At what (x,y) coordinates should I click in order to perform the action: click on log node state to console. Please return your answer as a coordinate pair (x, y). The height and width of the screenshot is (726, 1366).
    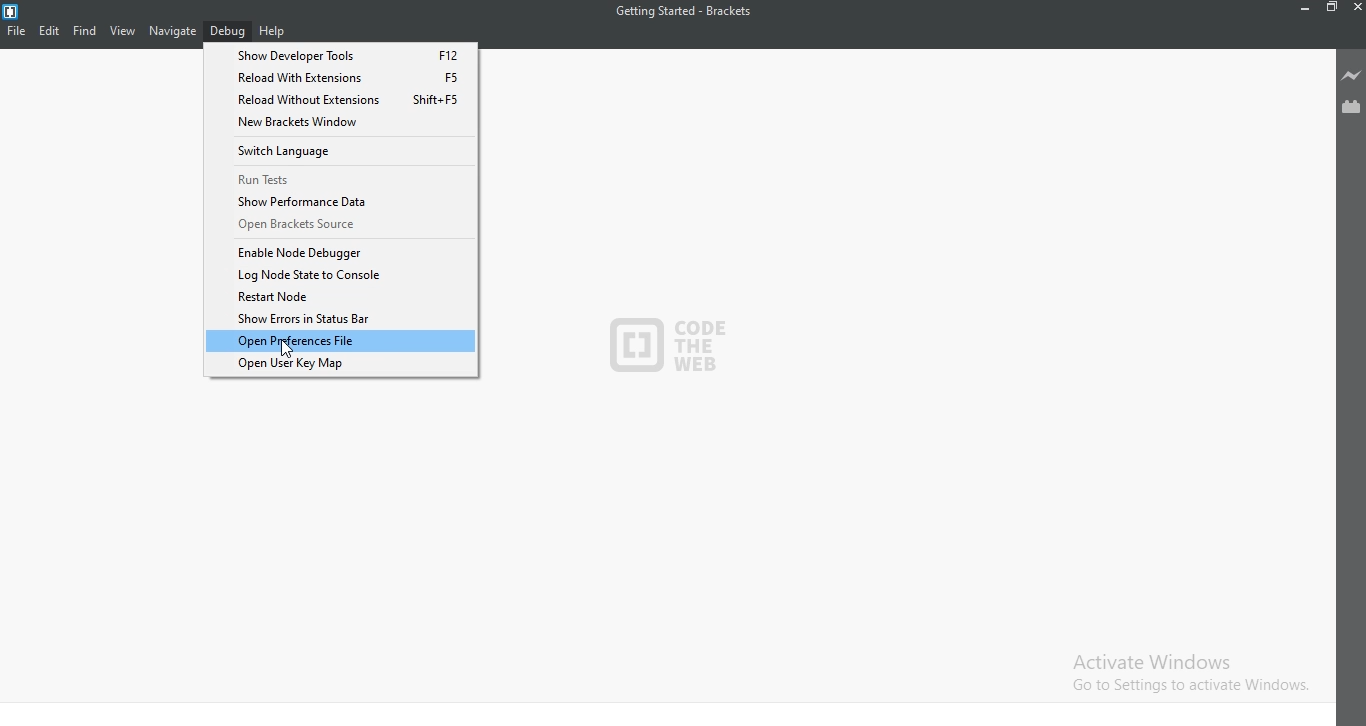
    Looking at the image, I should click on (338, 275).